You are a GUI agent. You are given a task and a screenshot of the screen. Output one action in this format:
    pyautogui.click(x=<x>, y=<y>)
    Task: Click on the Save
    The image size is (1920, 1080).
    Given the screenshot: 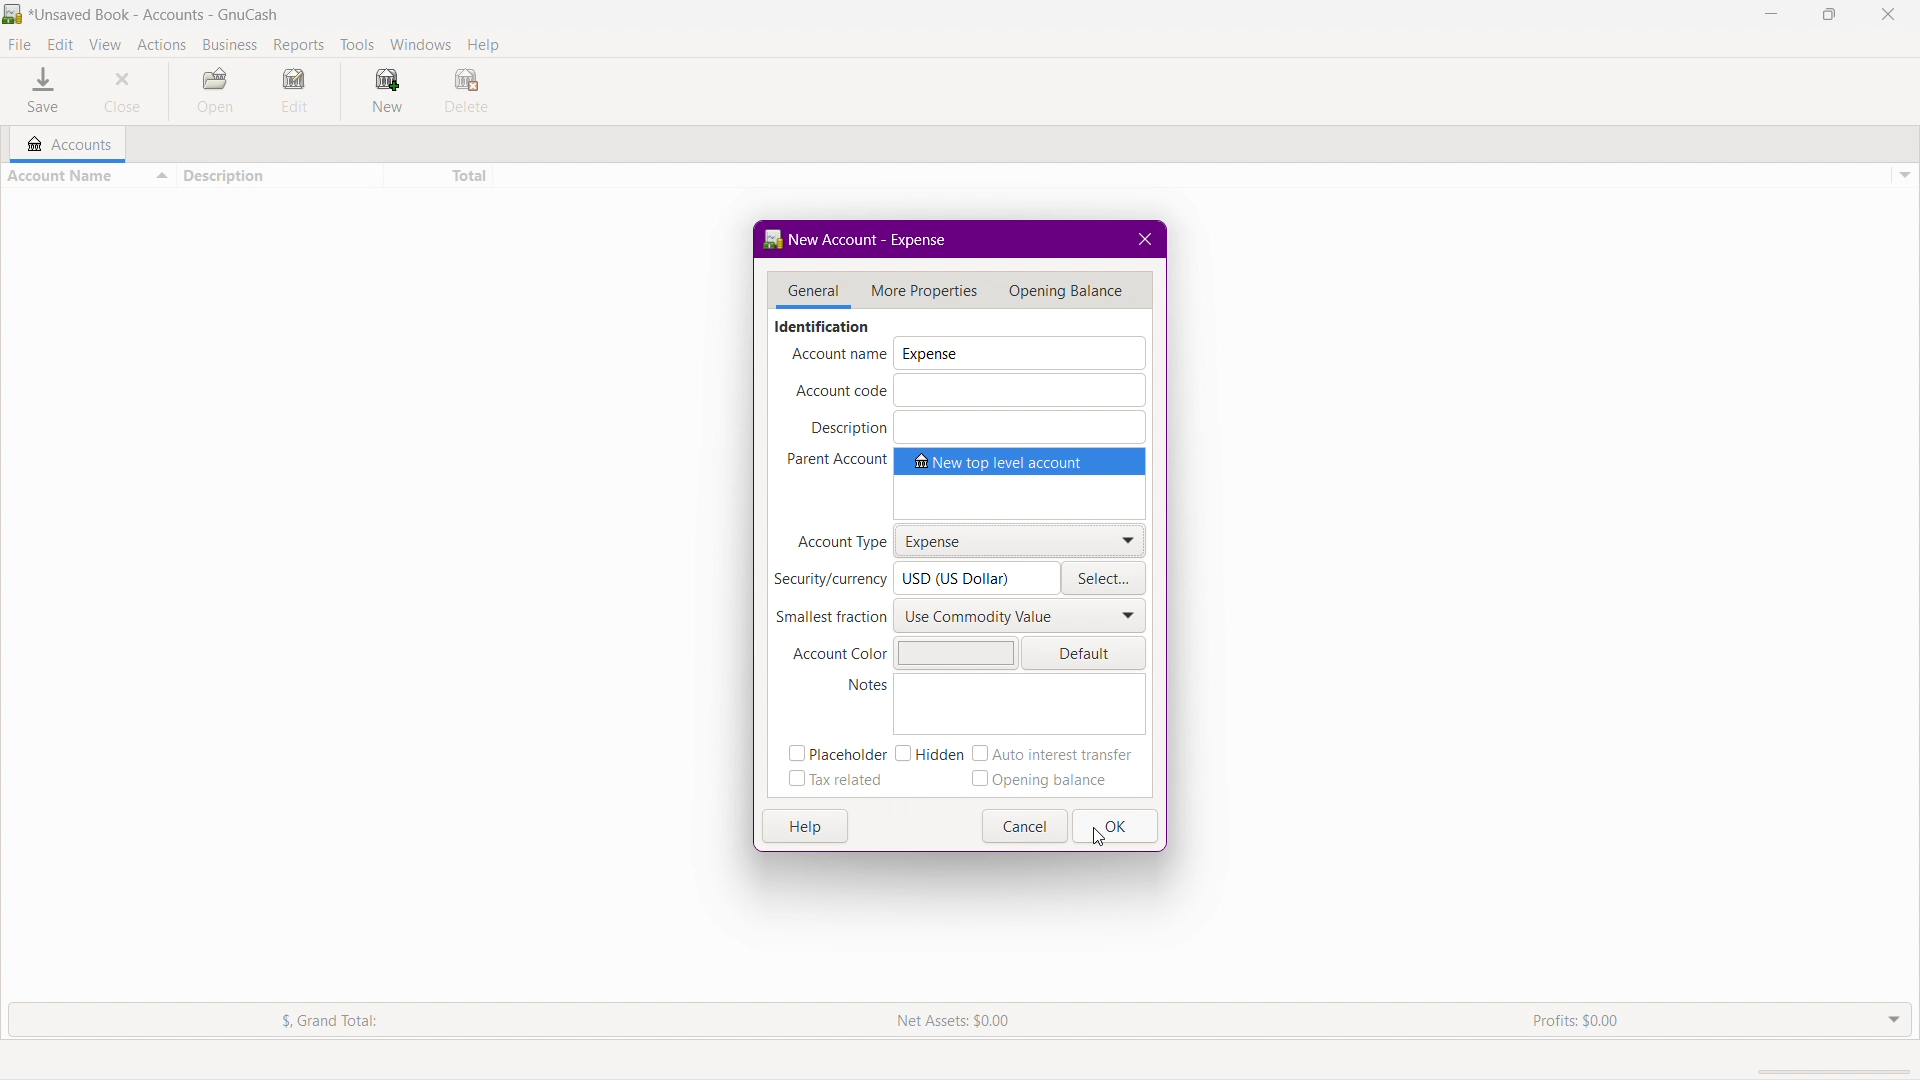 What is the action you would take?
    pyautogui.click(x=42, y=89)
    